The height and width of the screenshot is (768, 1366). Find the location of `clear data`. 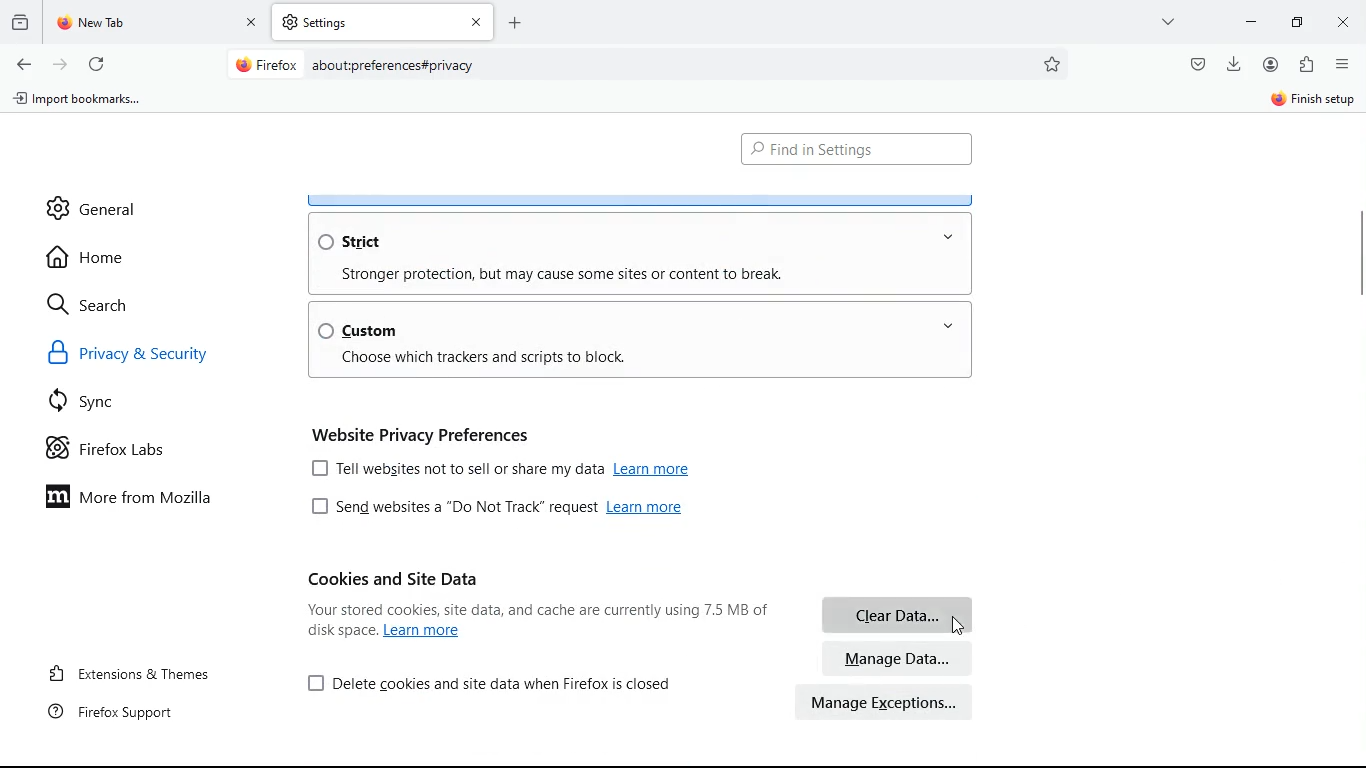

clear data is located at coordinates (896, 614).